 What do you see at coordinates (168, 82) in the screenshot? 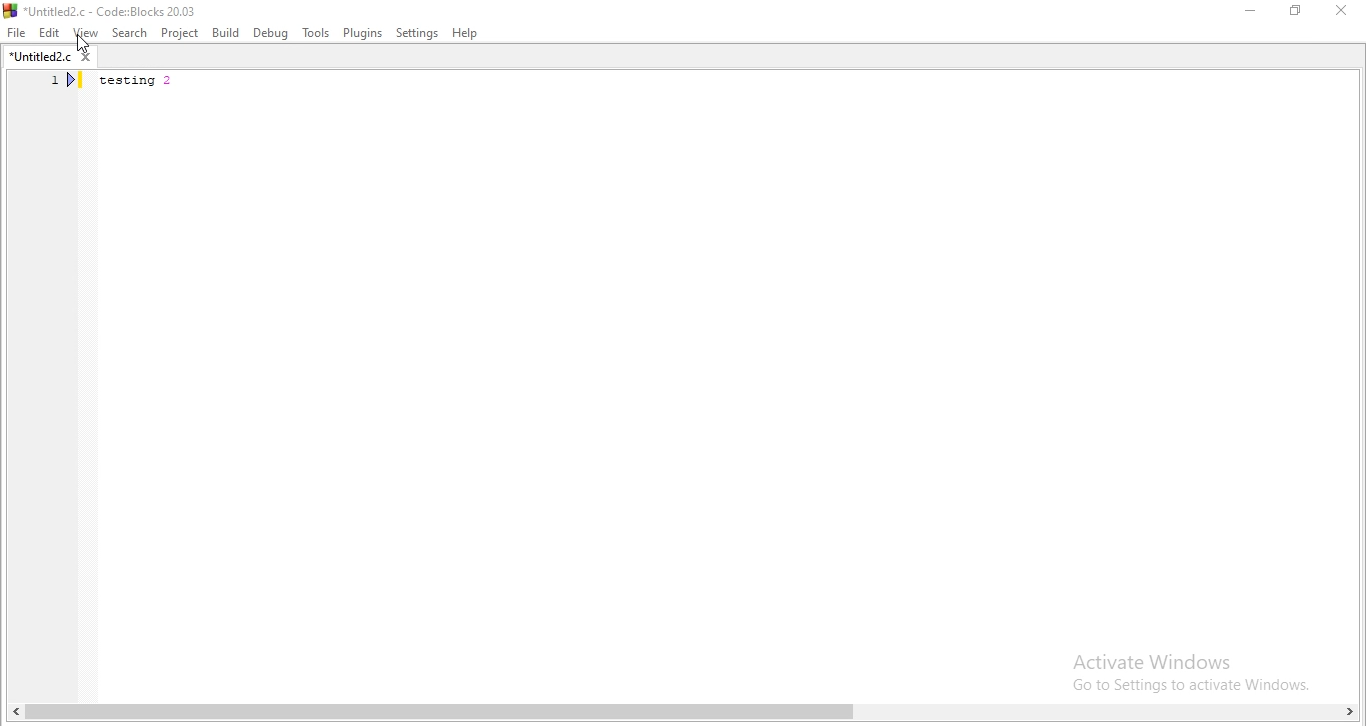
I see `testing 2` at bounding box center [168, 82].